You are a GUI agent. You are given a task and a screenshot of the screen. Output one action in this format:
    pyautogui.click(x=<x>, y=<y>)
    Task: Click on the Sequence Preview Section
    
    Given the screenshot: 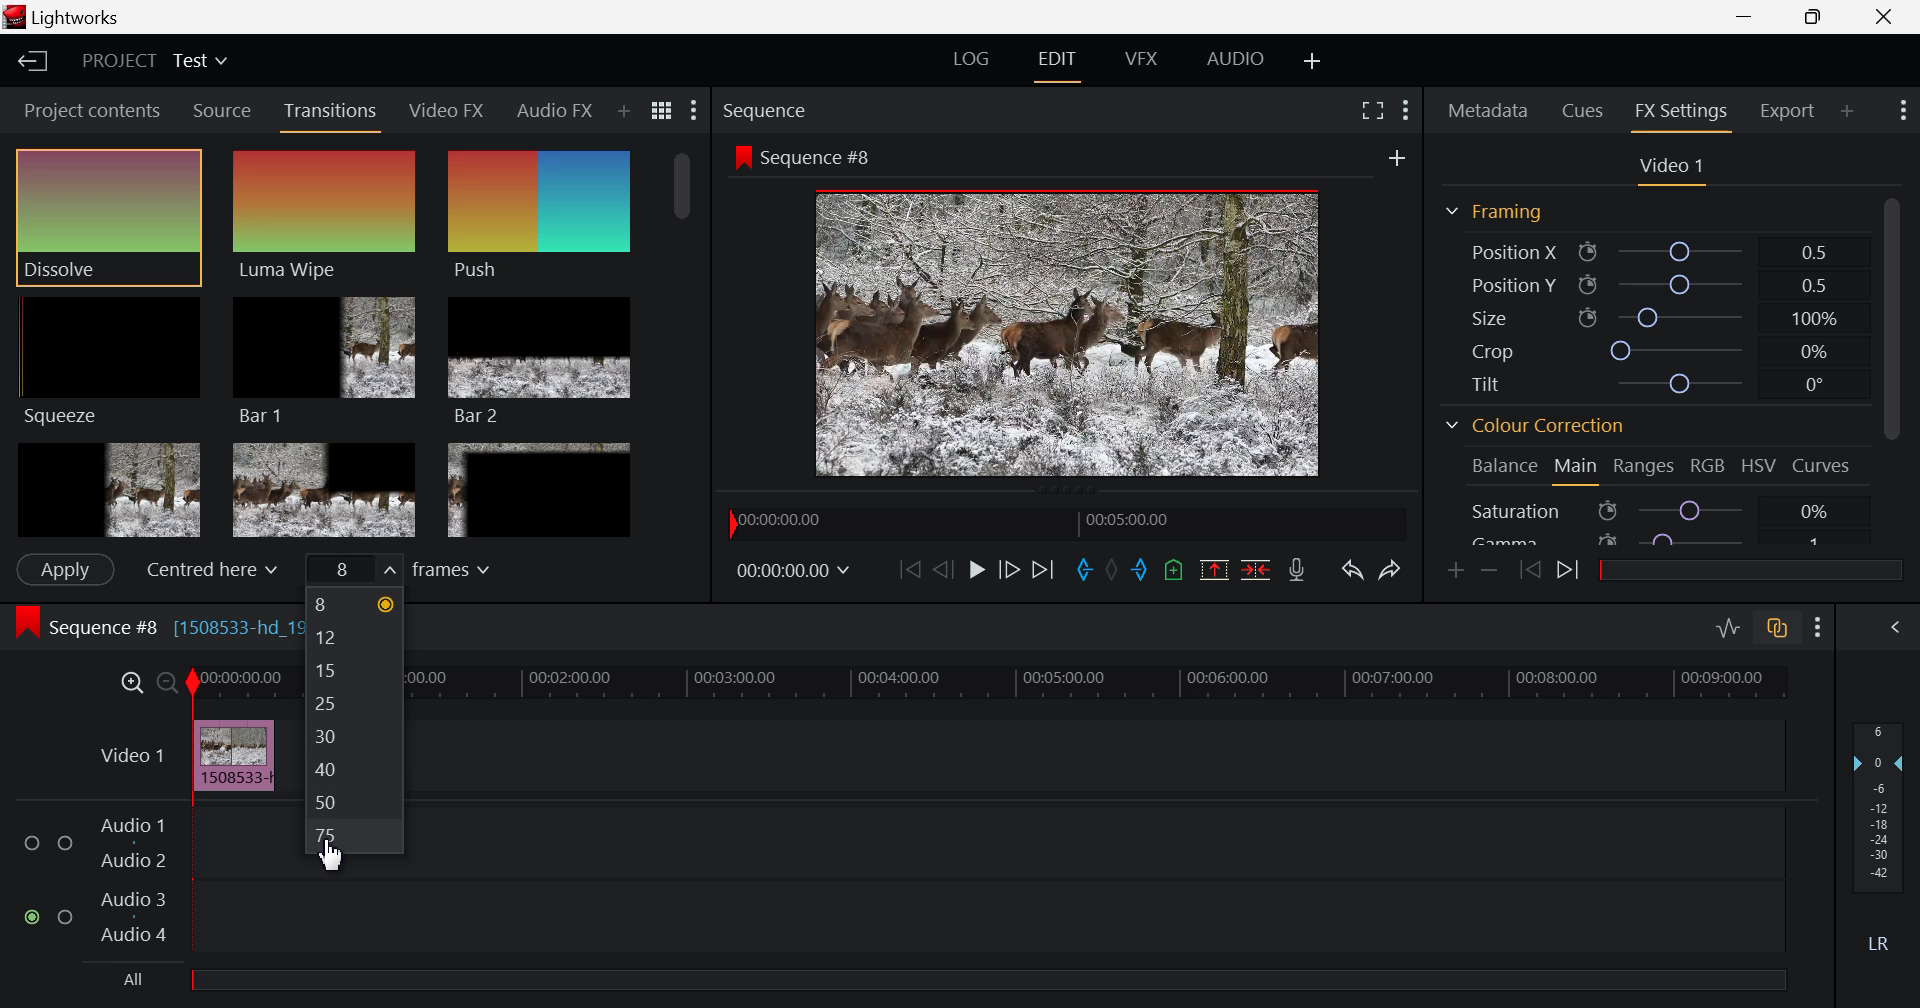 What is the action you would take?
    pyautogui.click(x=764, y=107)
    